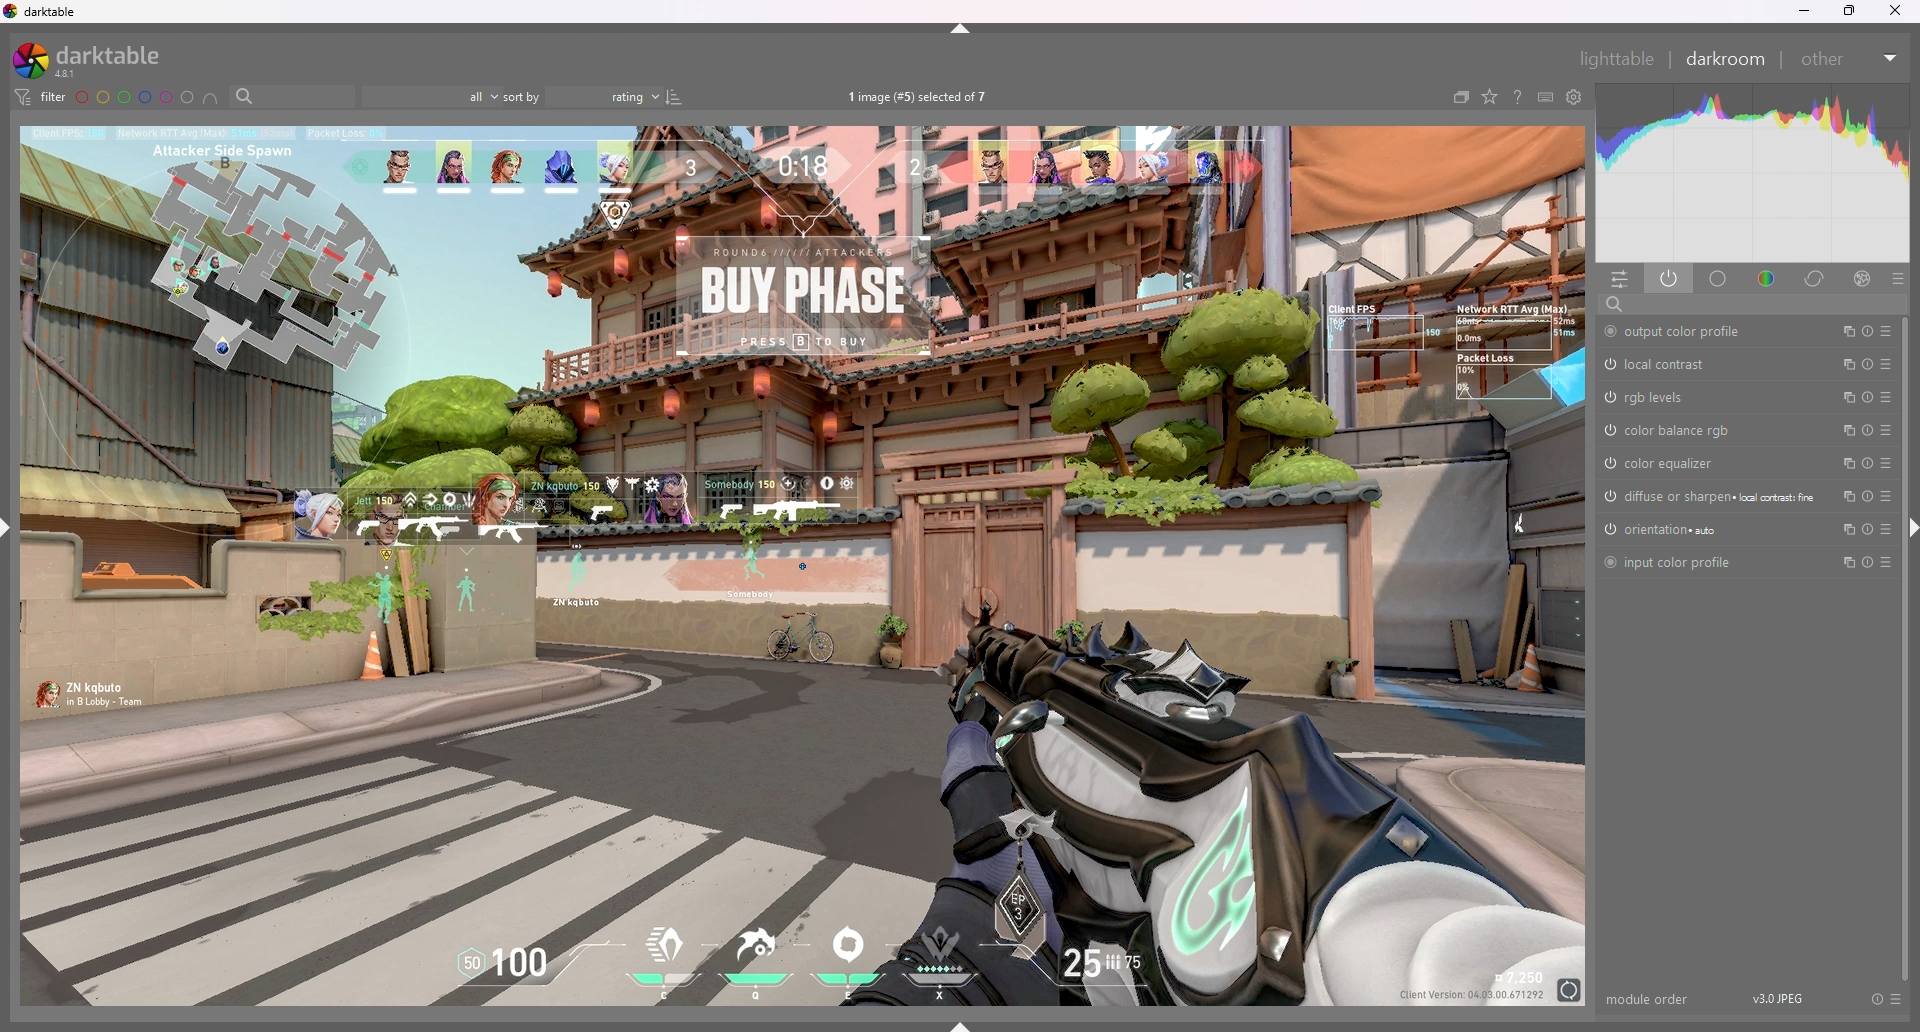 Image resolution: width=1920 pixels, height=1032 pixels. What do you see at coordinates (1647, 398) in the screenshot?
I see `rgb levels` at bounding box center [1647, 398].